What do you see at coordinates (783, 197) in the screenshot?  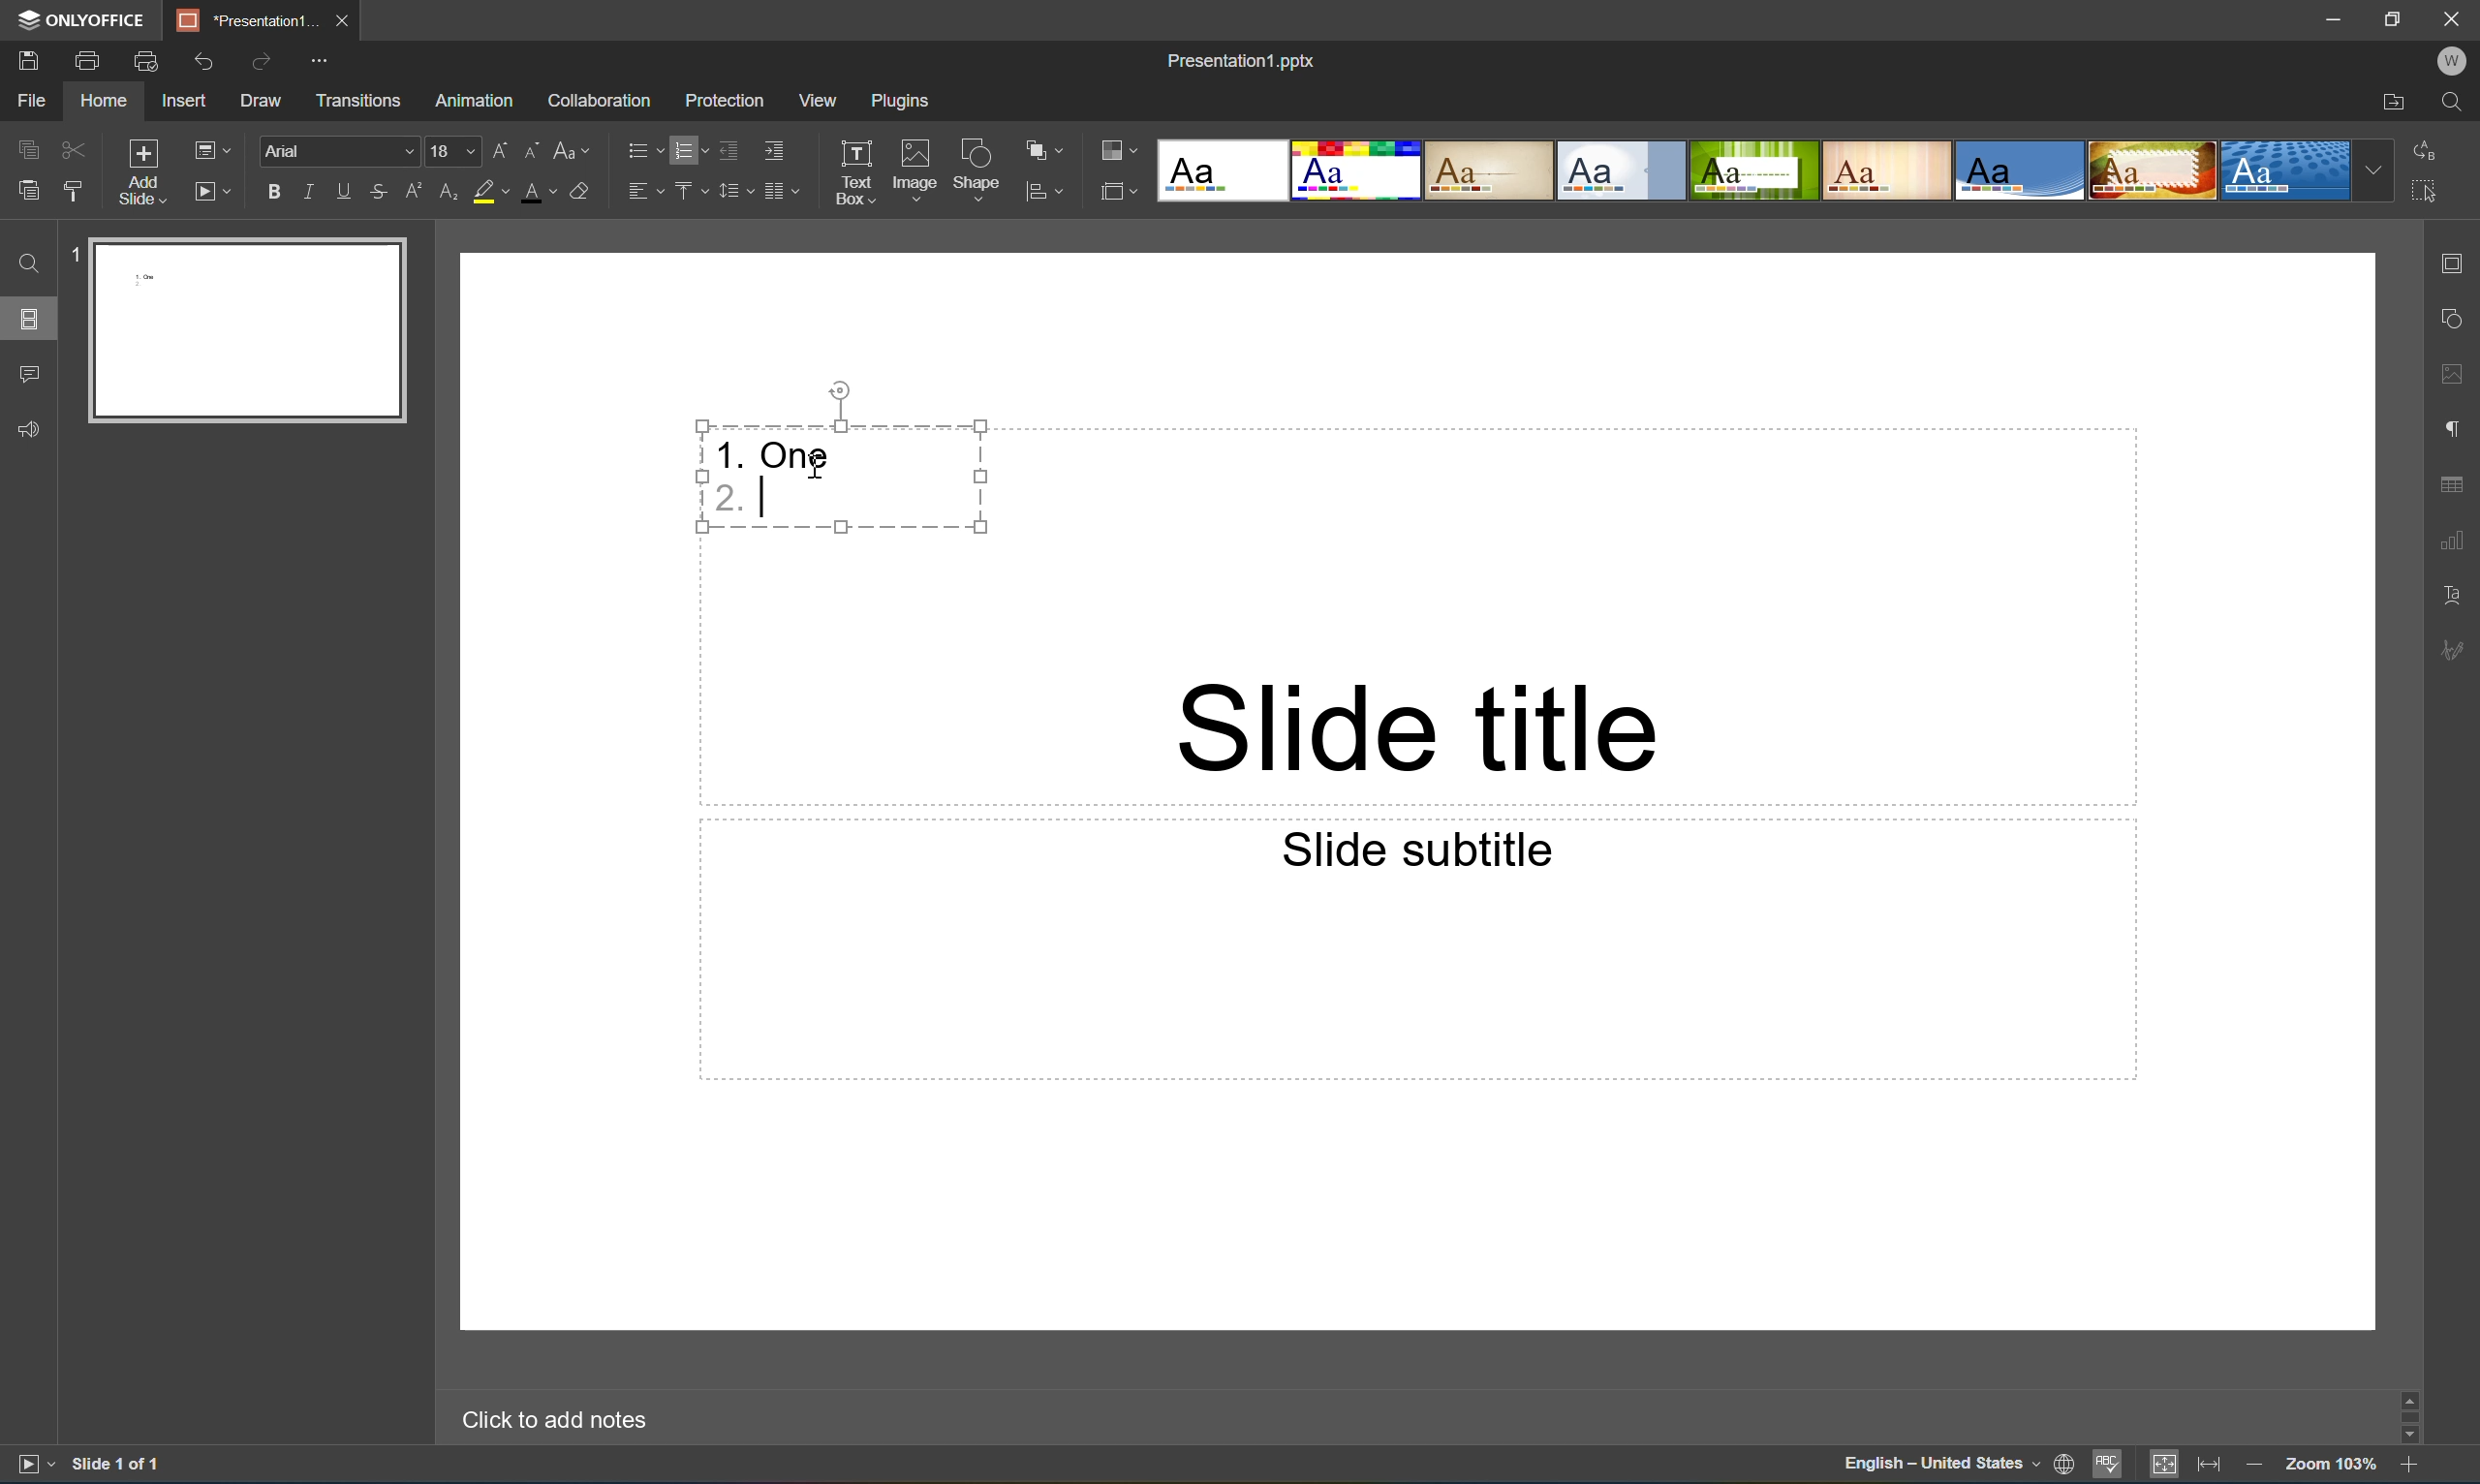 I see `Insert columns` at bounding box center [783, 197].